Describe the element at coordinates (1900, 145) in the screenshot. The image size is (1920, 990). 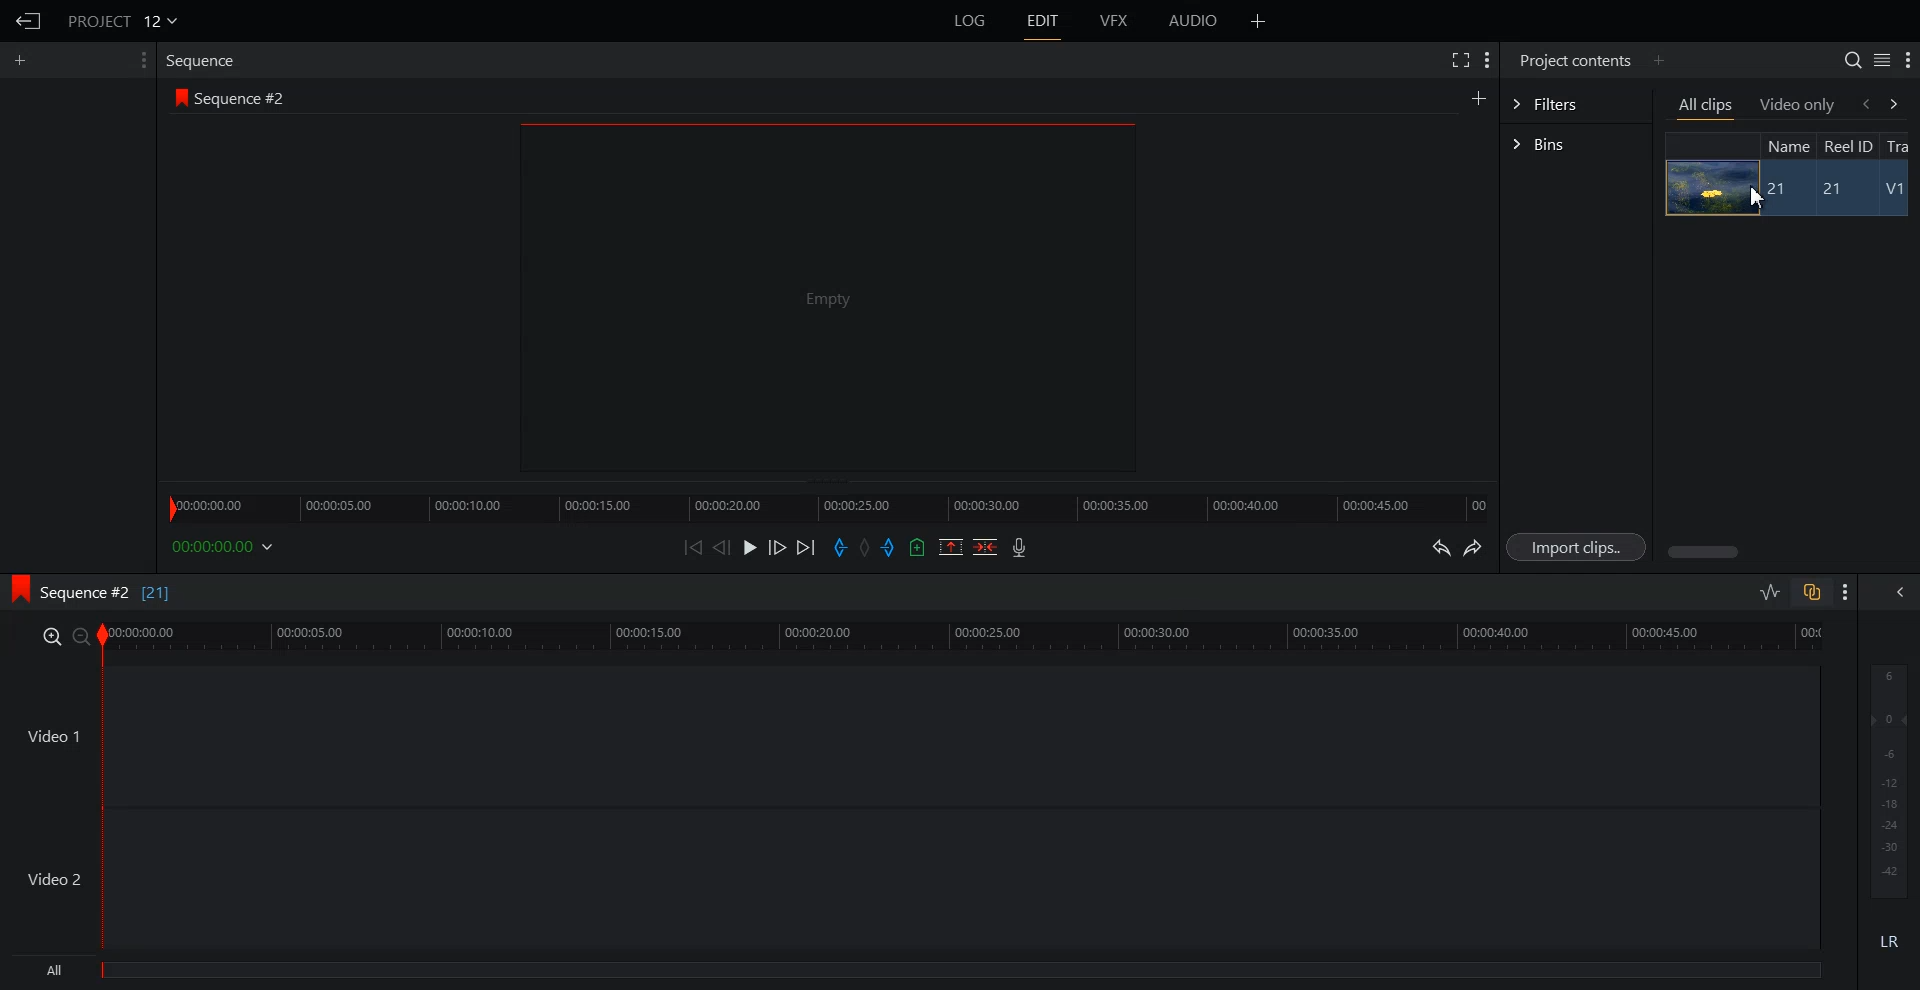
I see `Tra` at that location.